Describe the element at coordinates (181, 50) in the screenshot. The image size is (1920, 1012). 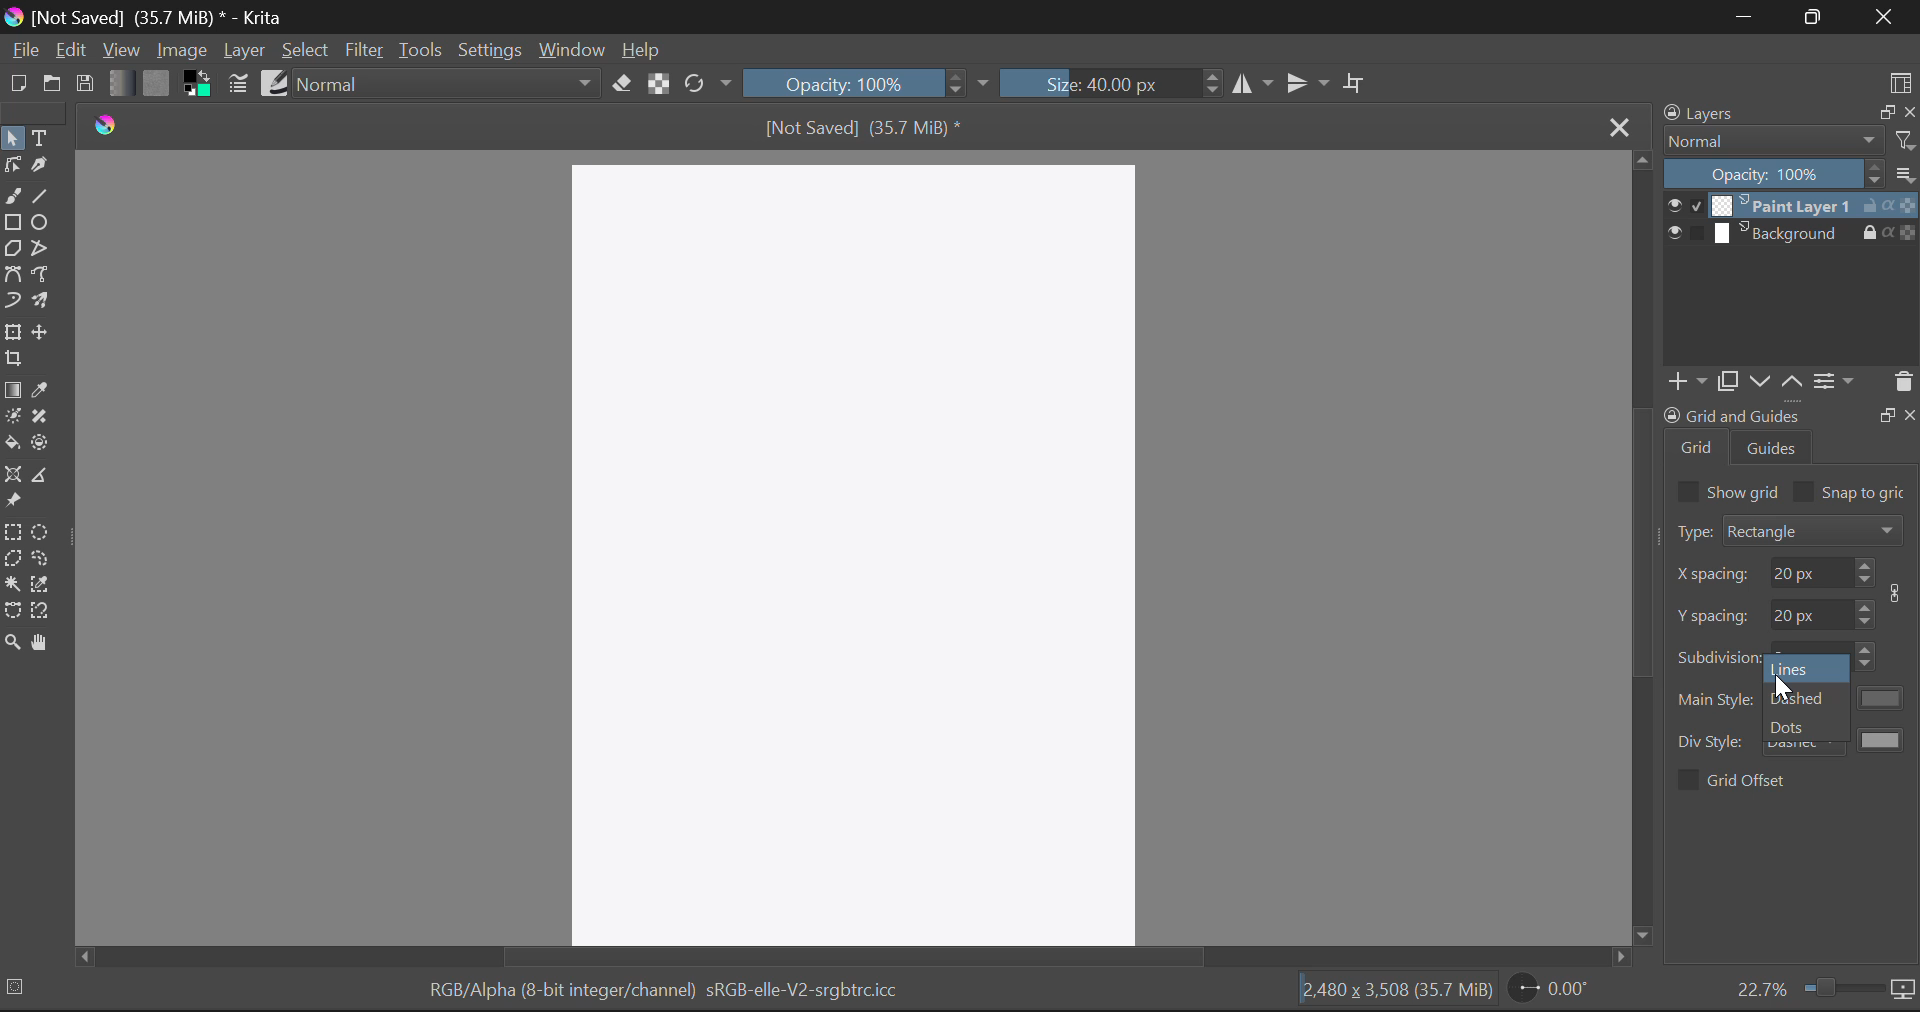
I see `Image` at that location.